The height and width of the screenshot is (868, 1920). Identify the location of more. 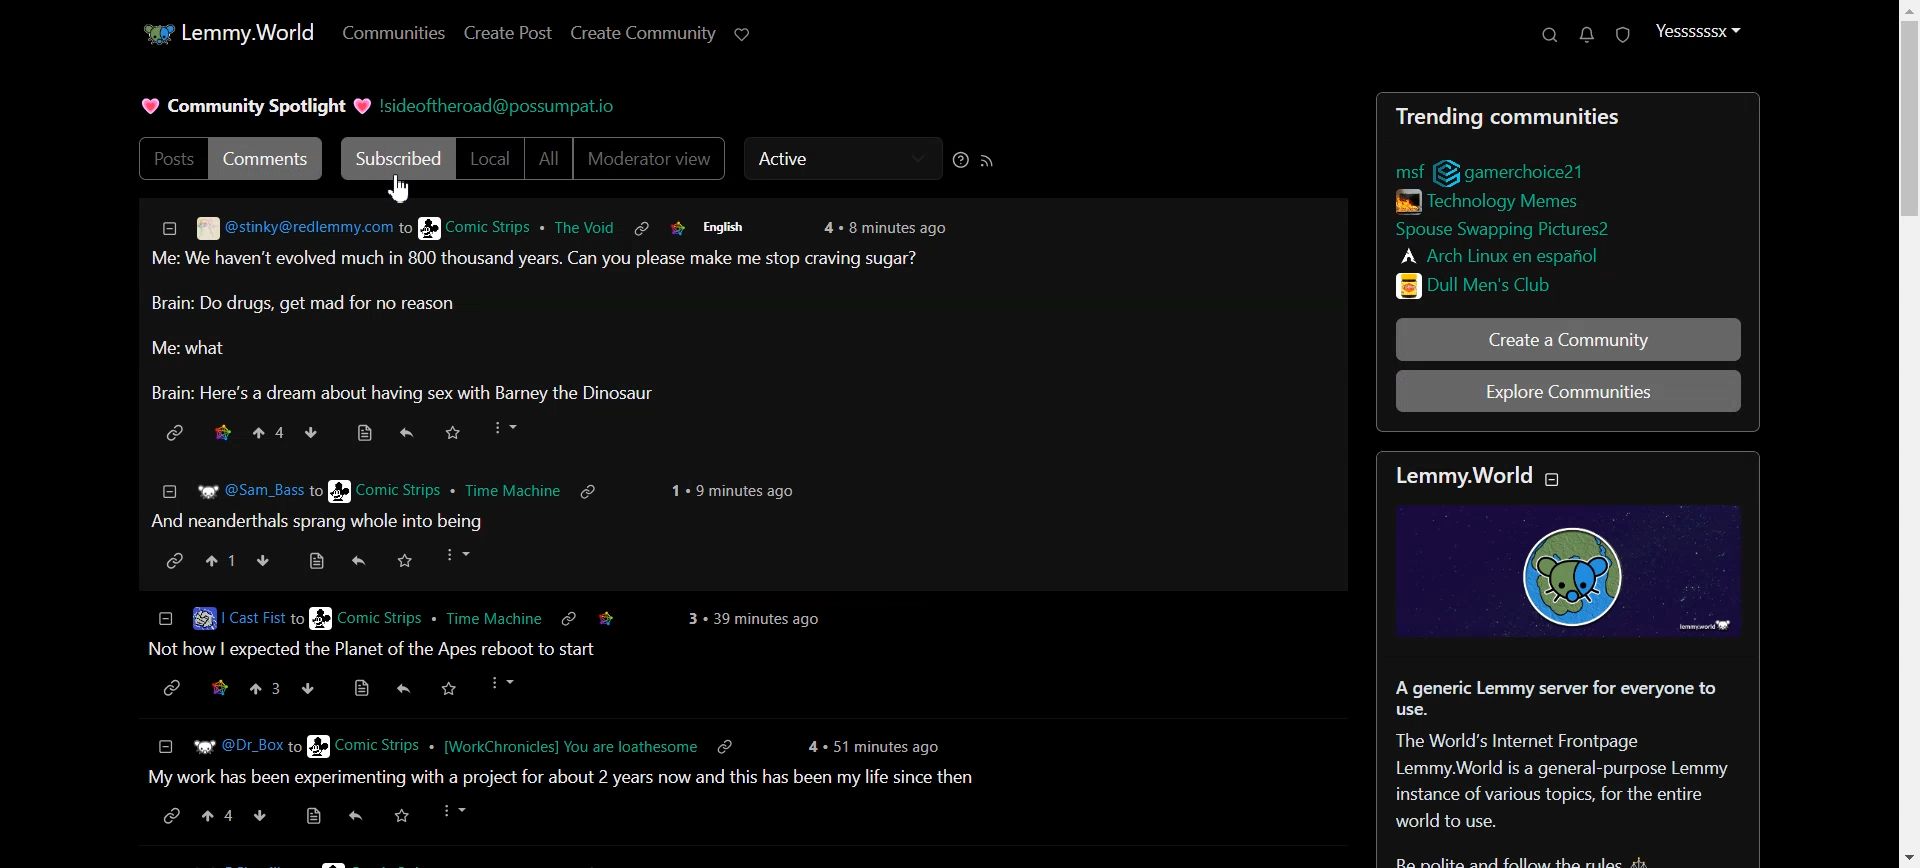
(504, 429).